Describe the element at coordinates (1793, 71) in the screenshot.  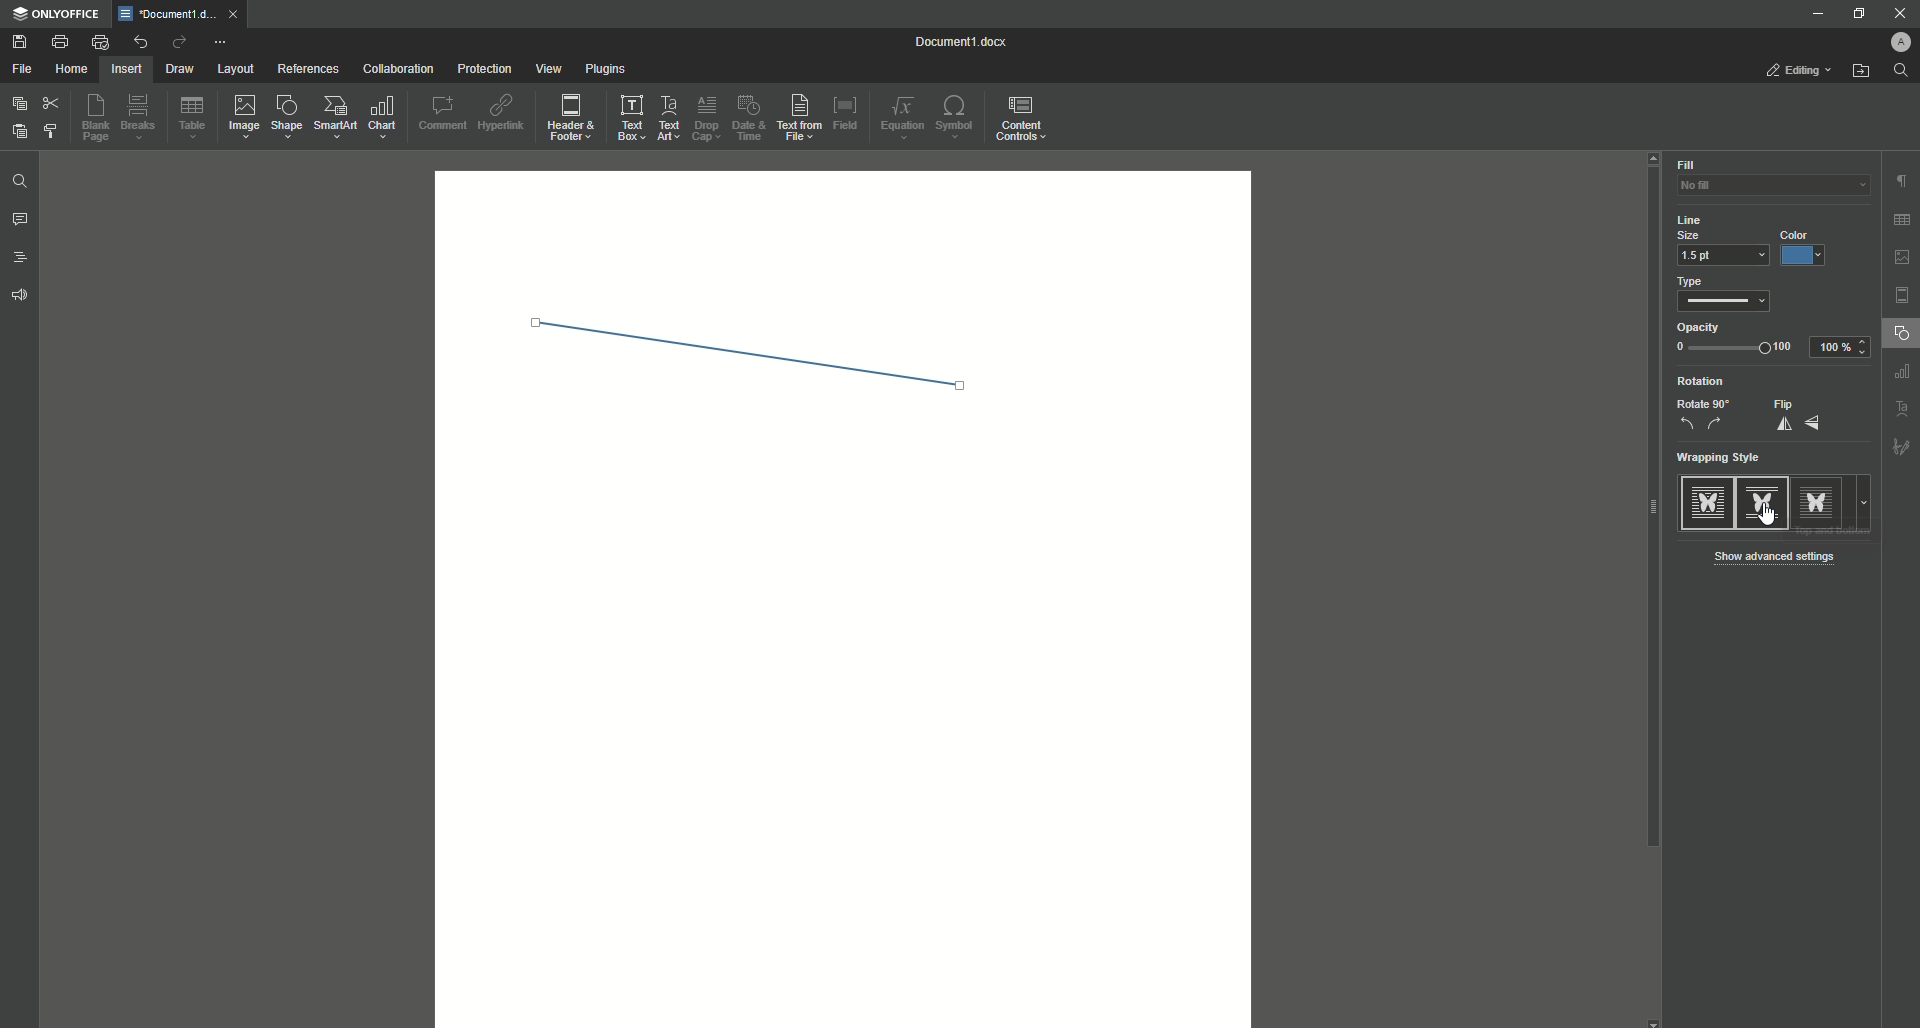
I see `Editing` at that location.